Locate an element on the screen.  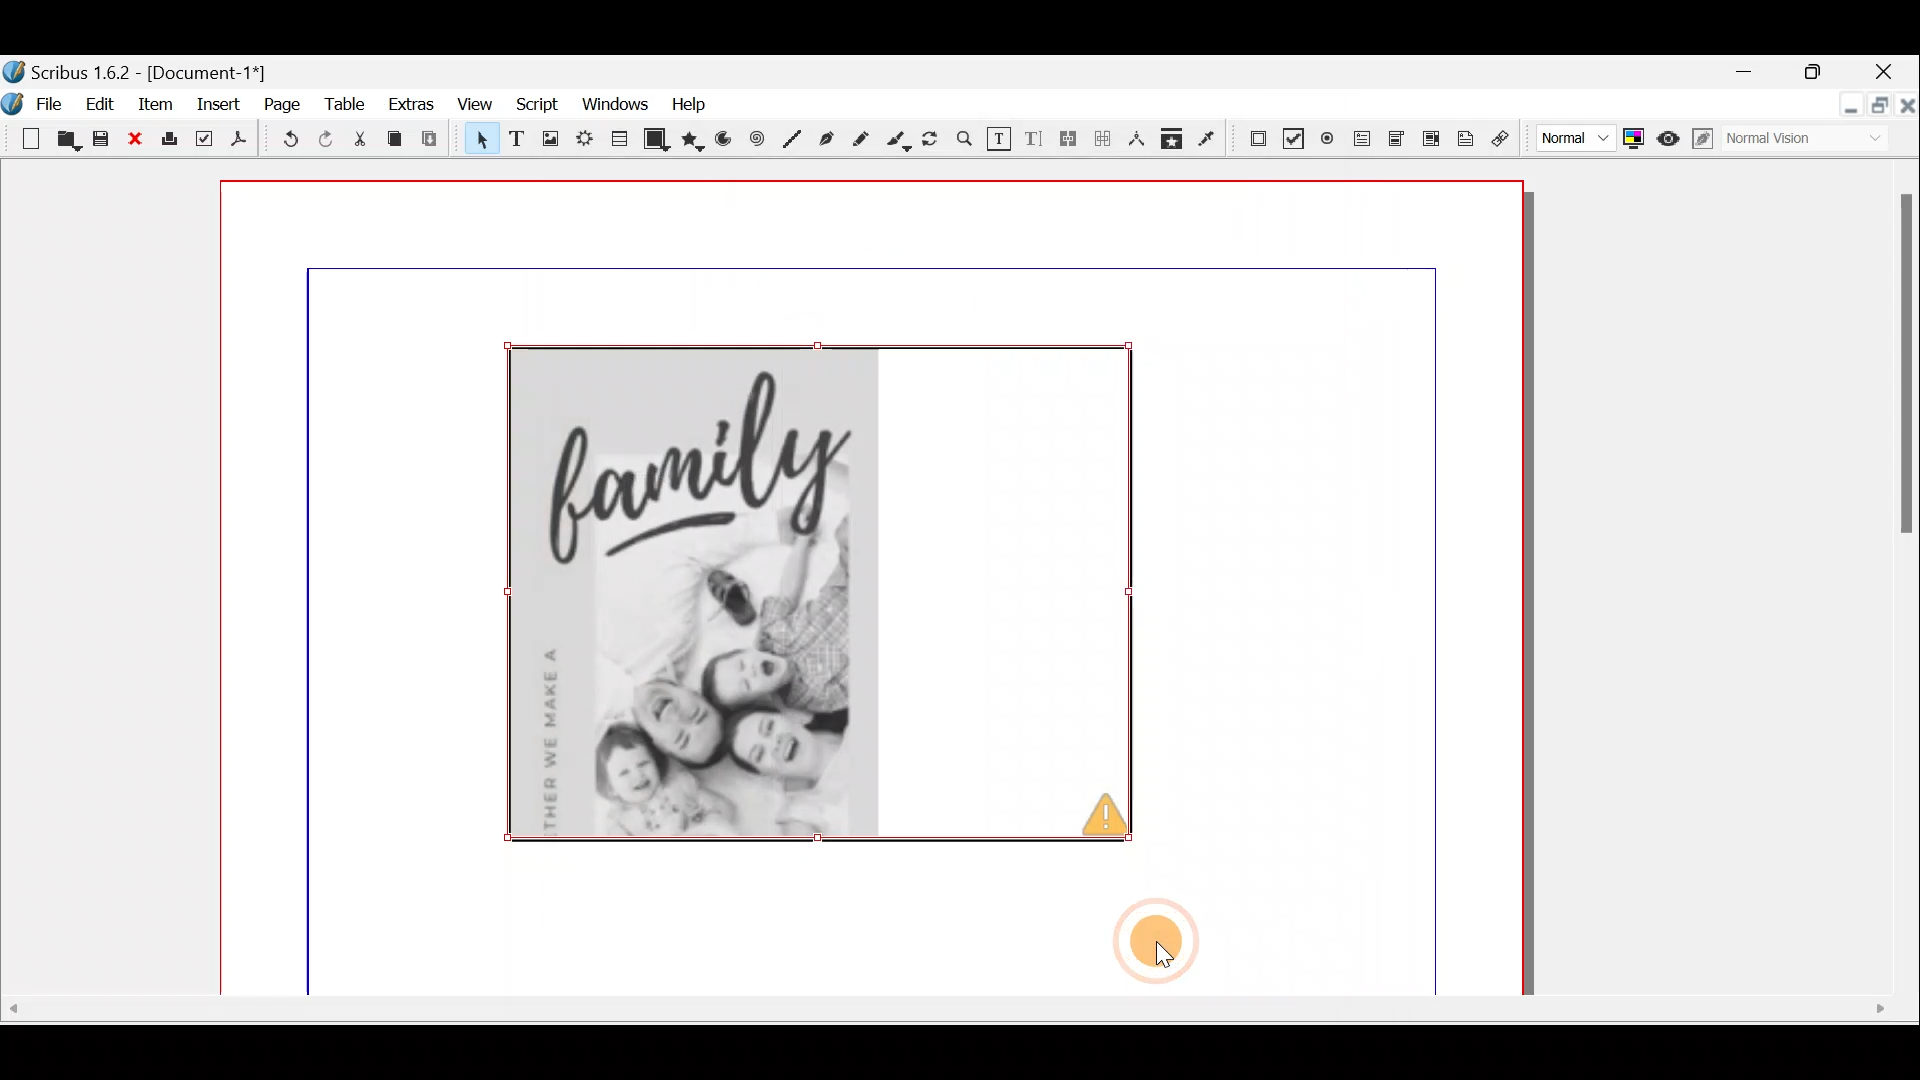
Document name is located at coordinates (145, 66).